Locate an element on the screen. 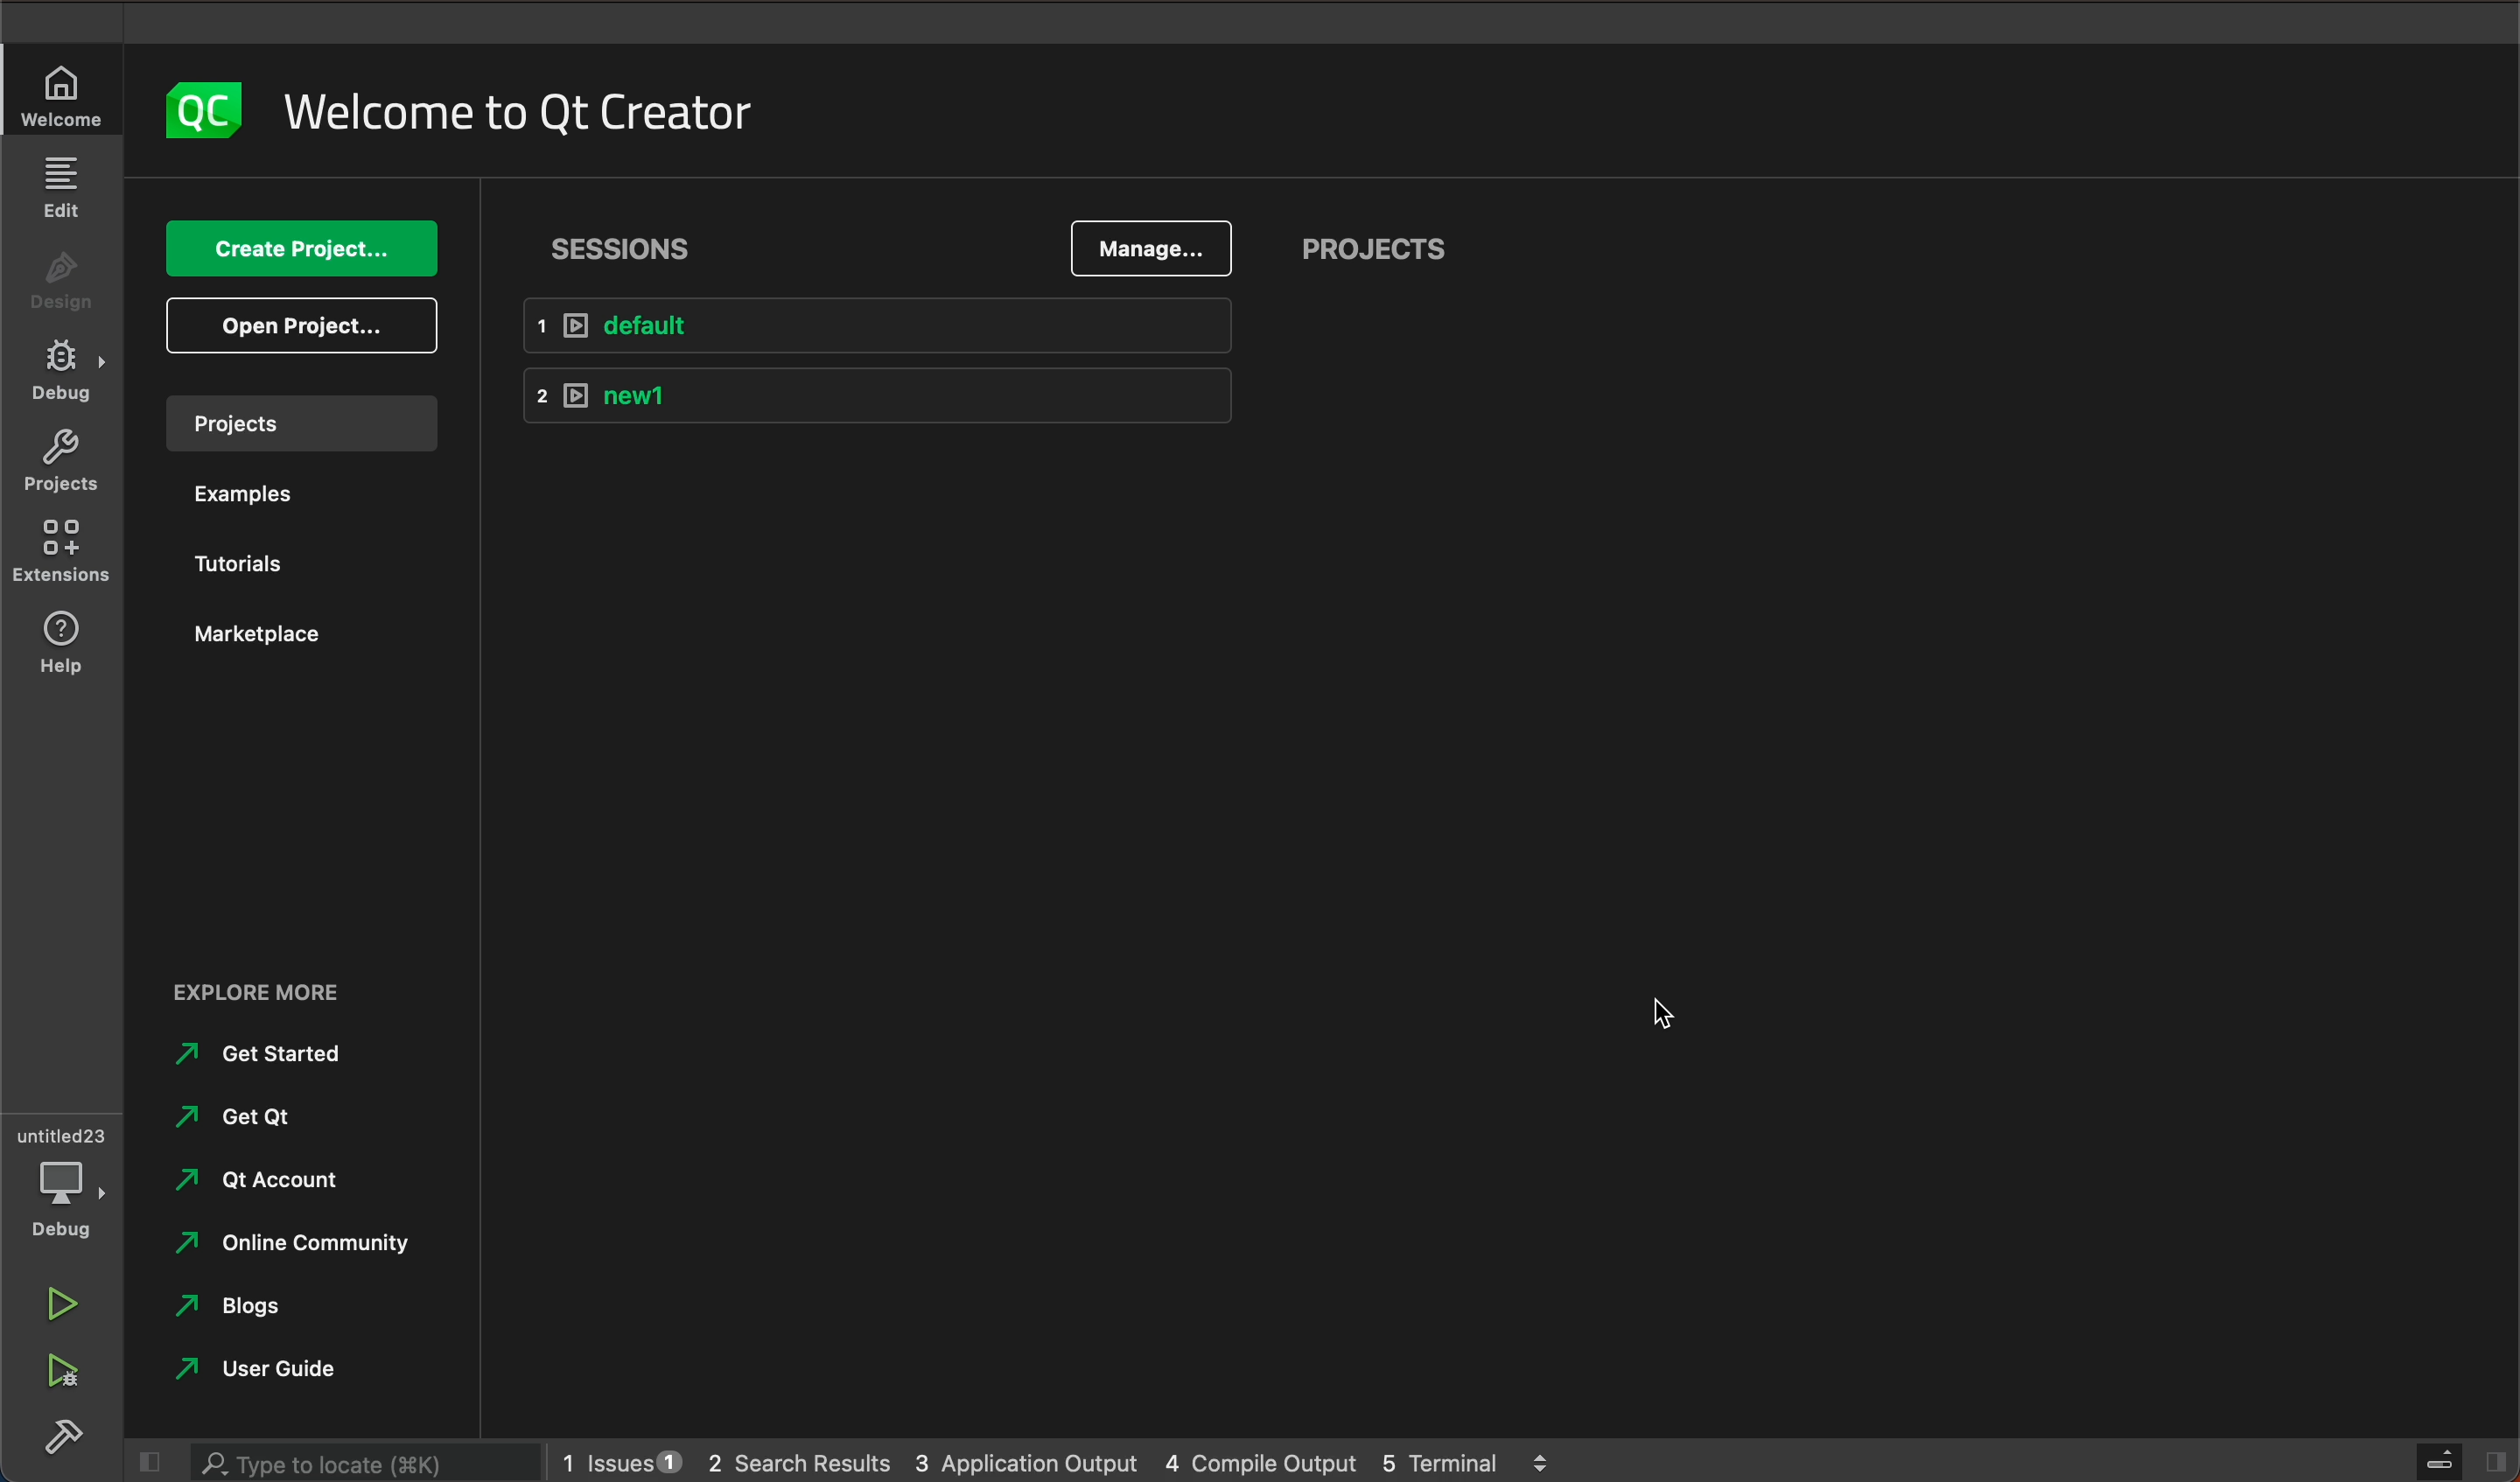 This screenshot has height=1482, width=2520. terminal is located at coordinates (1467, 1458).